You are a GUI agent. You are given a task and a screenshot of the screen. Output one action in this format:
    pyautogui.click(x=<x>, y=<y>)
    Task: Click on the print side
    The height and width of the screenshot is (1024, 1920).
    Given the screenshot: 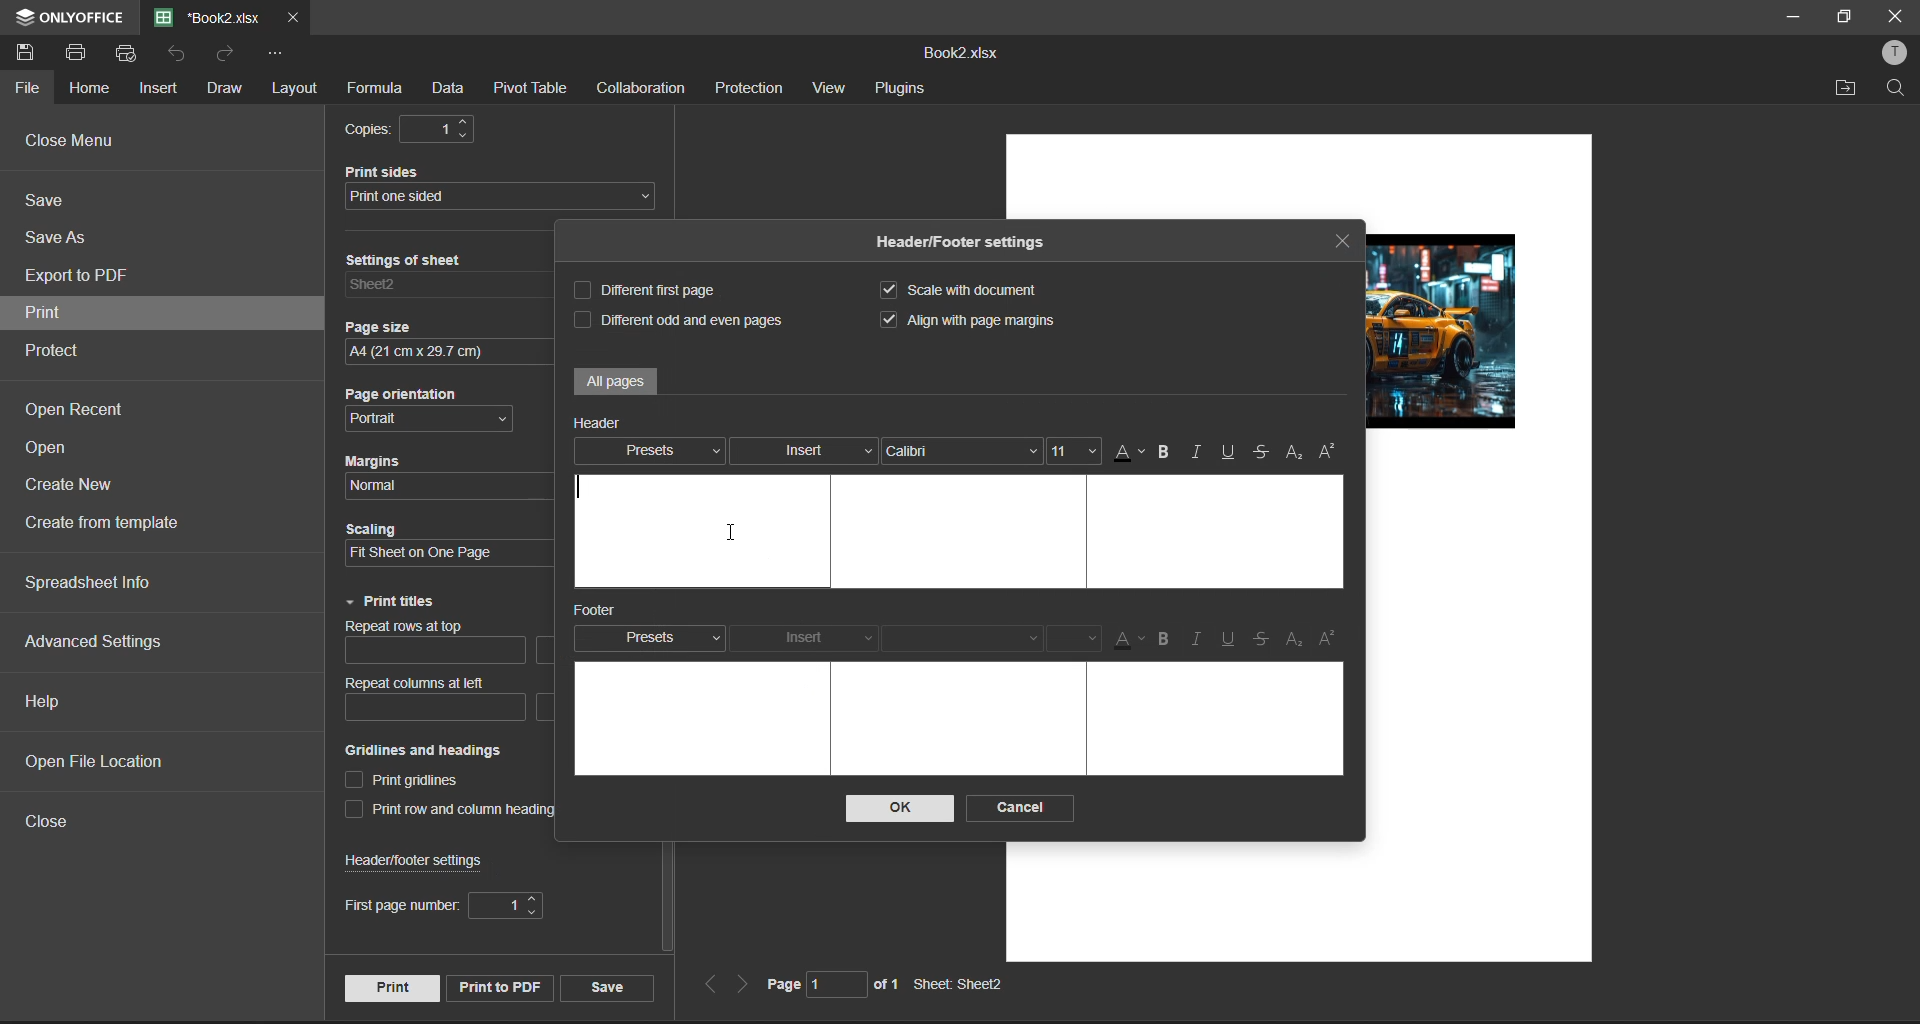 What is the action you would take?
    pyautogui.click(x=504, y=187)
    